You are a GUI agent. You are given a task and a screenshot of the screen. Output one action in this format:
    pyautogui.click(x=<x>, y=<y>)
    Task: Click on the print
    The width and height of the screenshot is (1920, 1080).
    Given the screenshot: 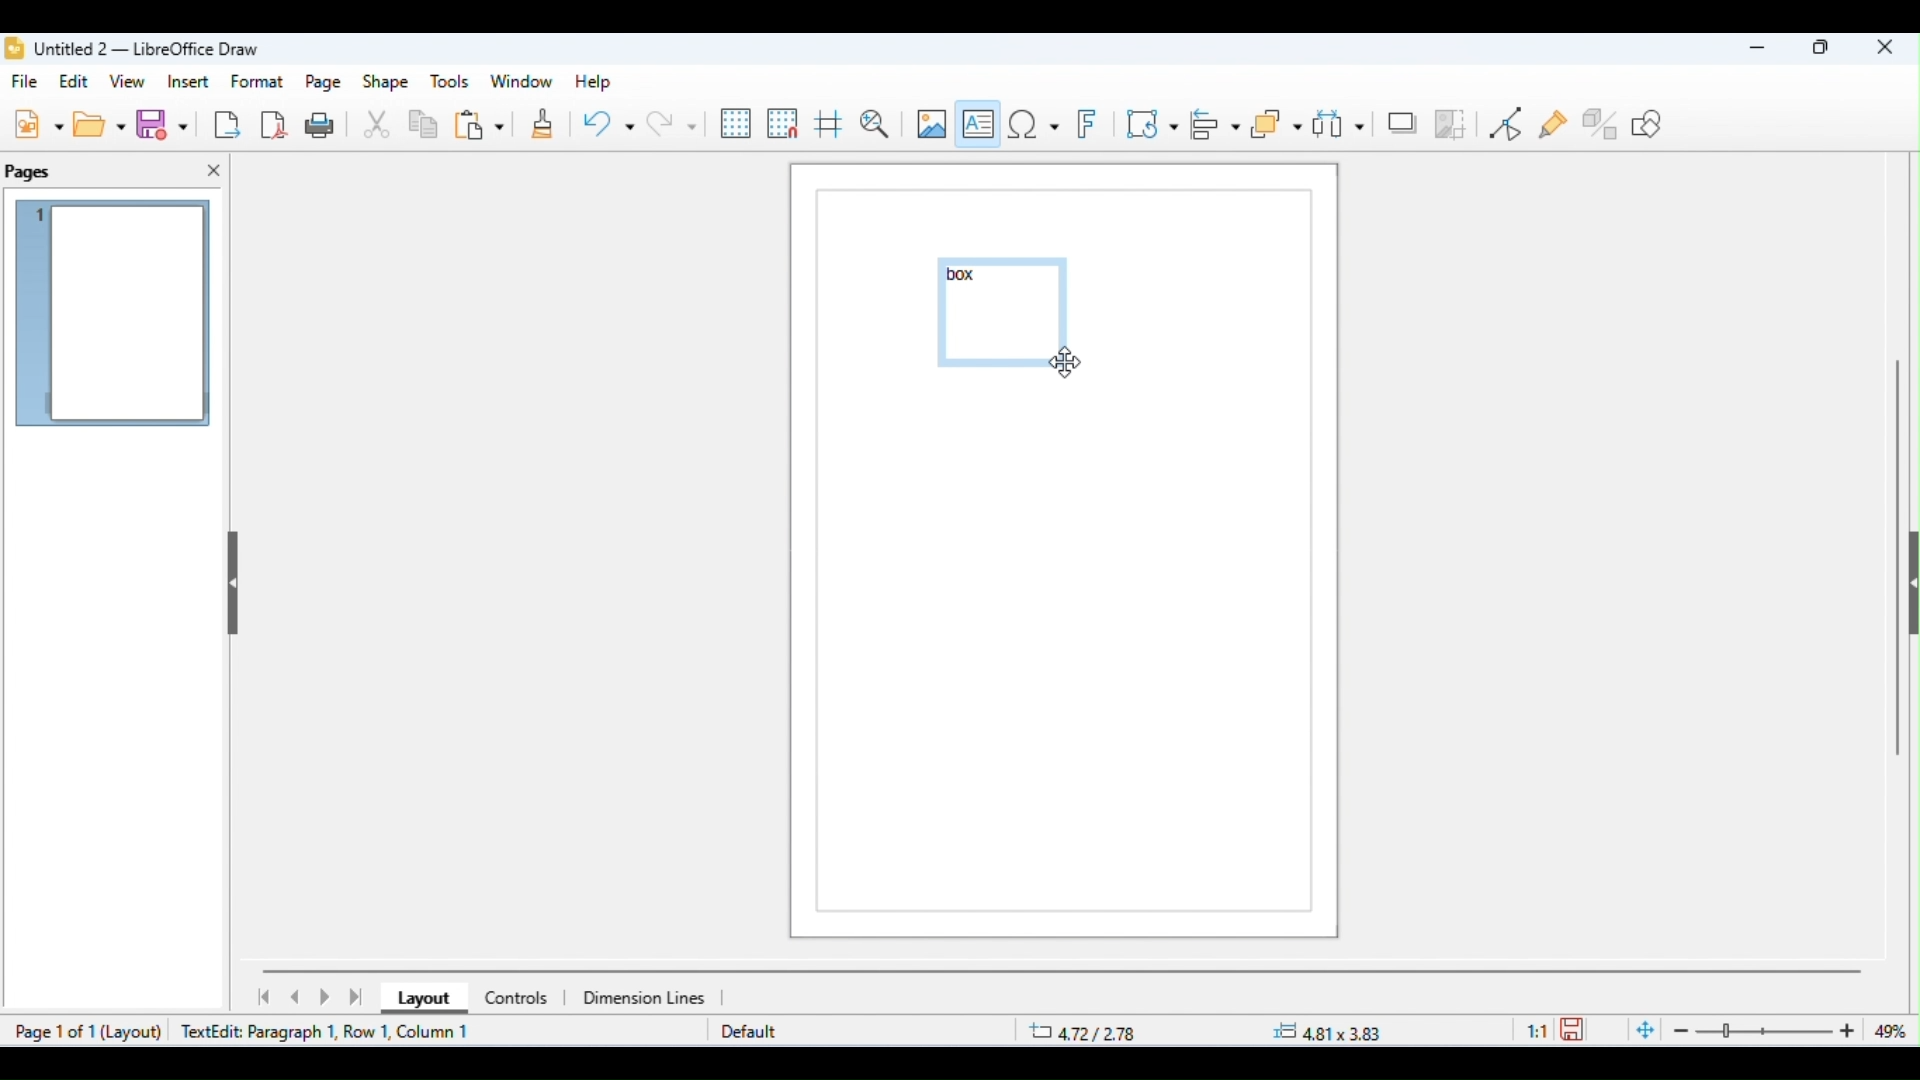 What is the action you would take?
    pyautogui.click(x=324, y=124)
    